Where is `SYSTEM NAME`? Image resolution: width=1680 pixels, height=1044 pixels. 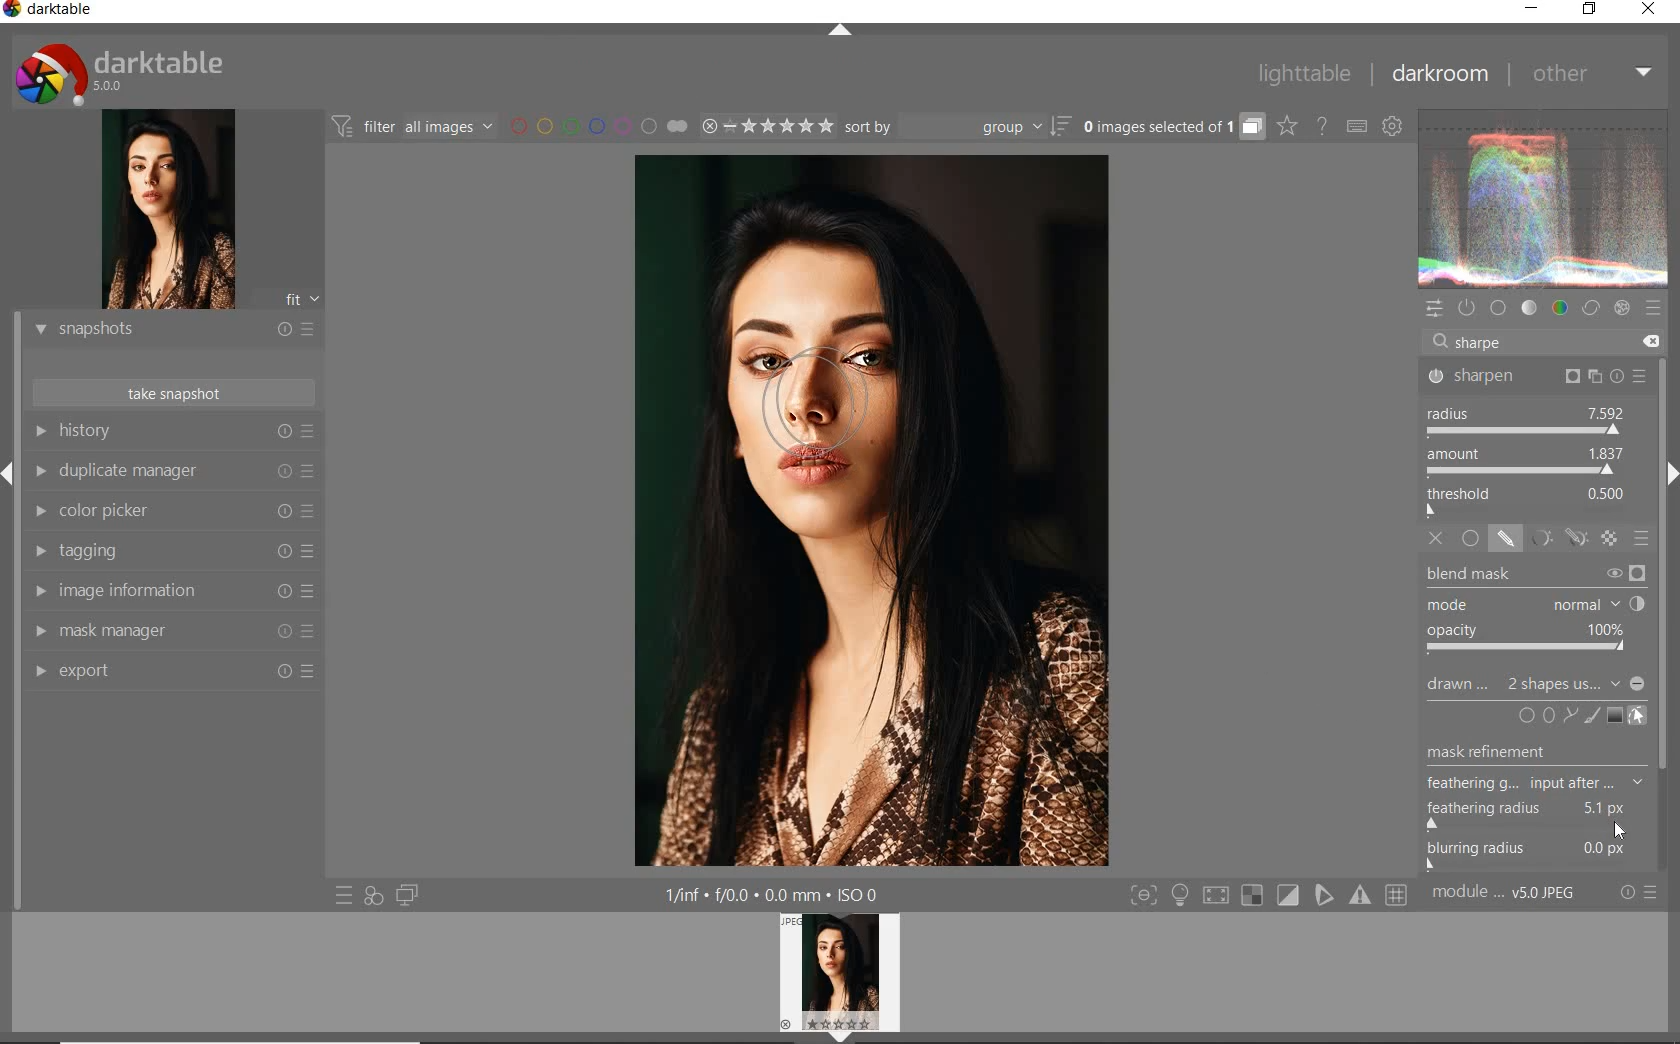 SYSTEM NAME is located at coordinates (55, 12).